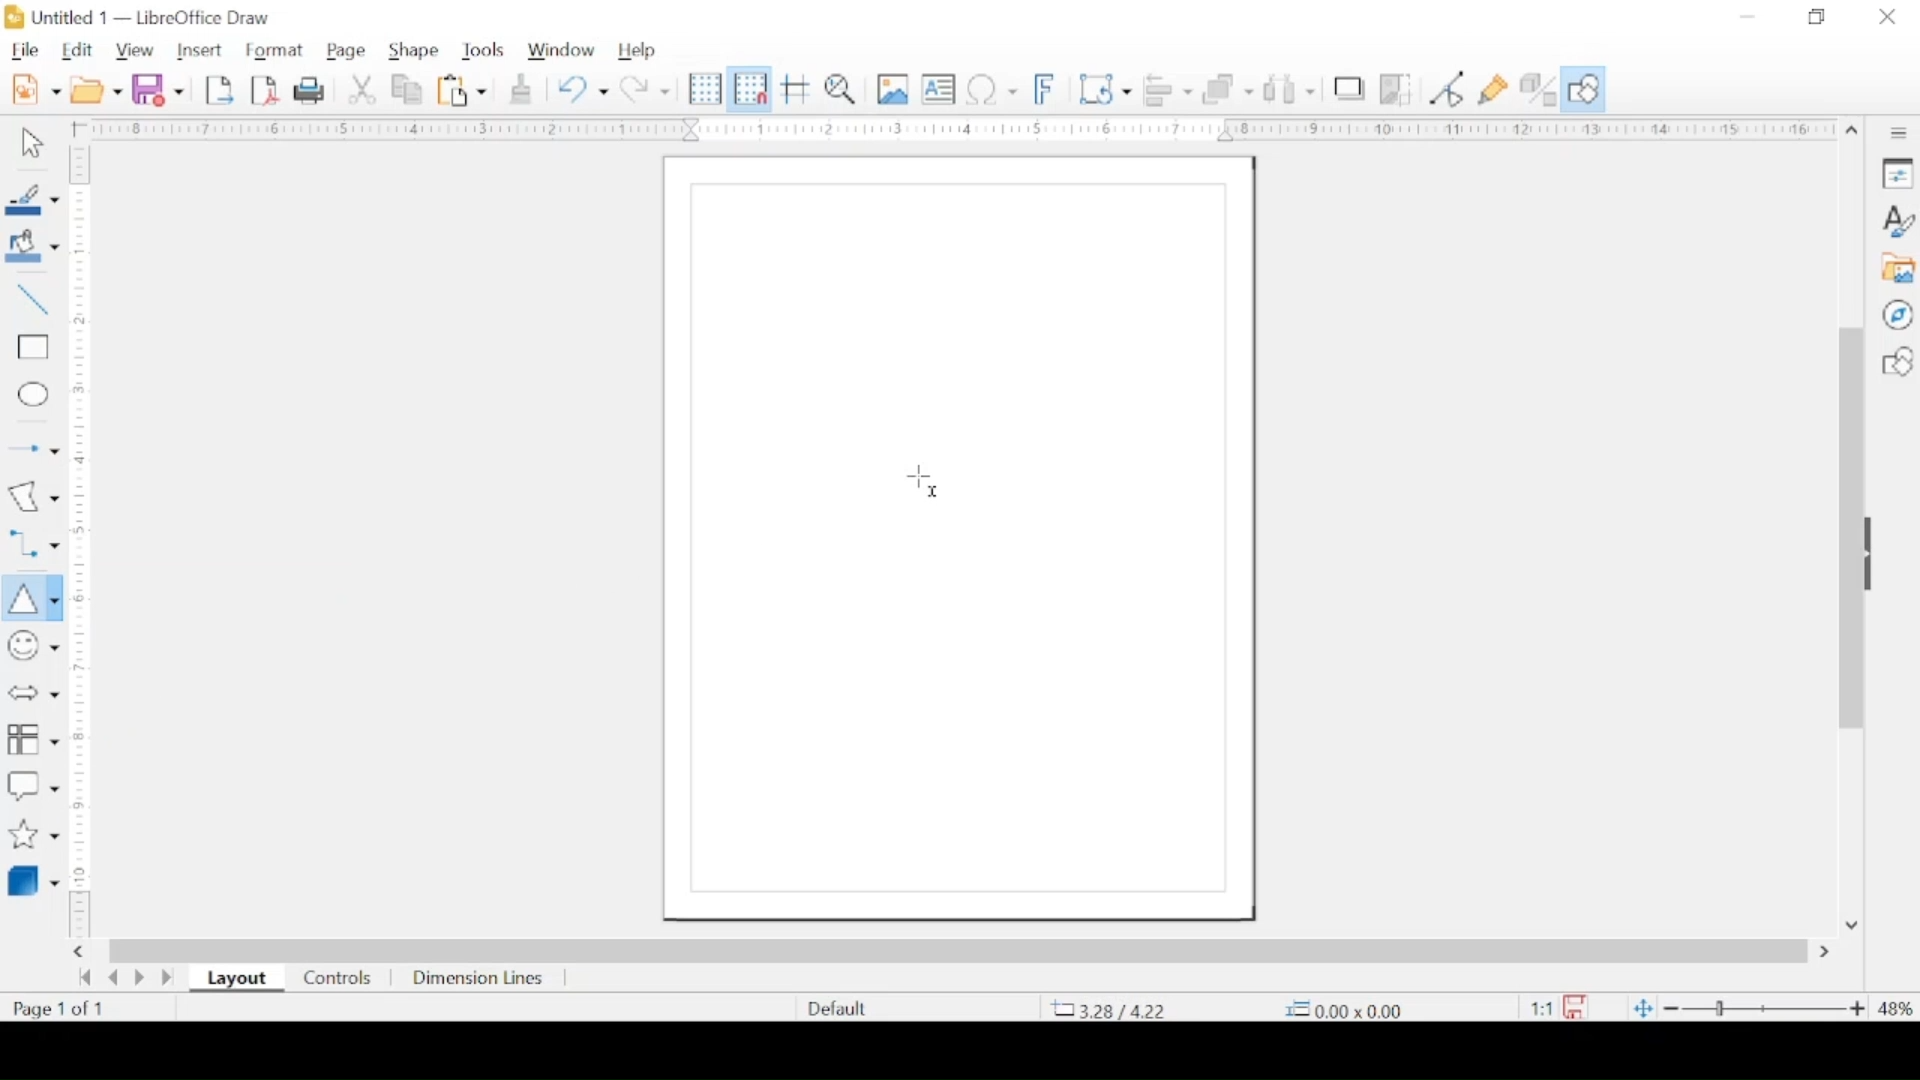 The image size is (1920, 1080). What do you see at coordinates (894, 90) in the screenshot?
I see `insert image` at bounding box center [894, 90].